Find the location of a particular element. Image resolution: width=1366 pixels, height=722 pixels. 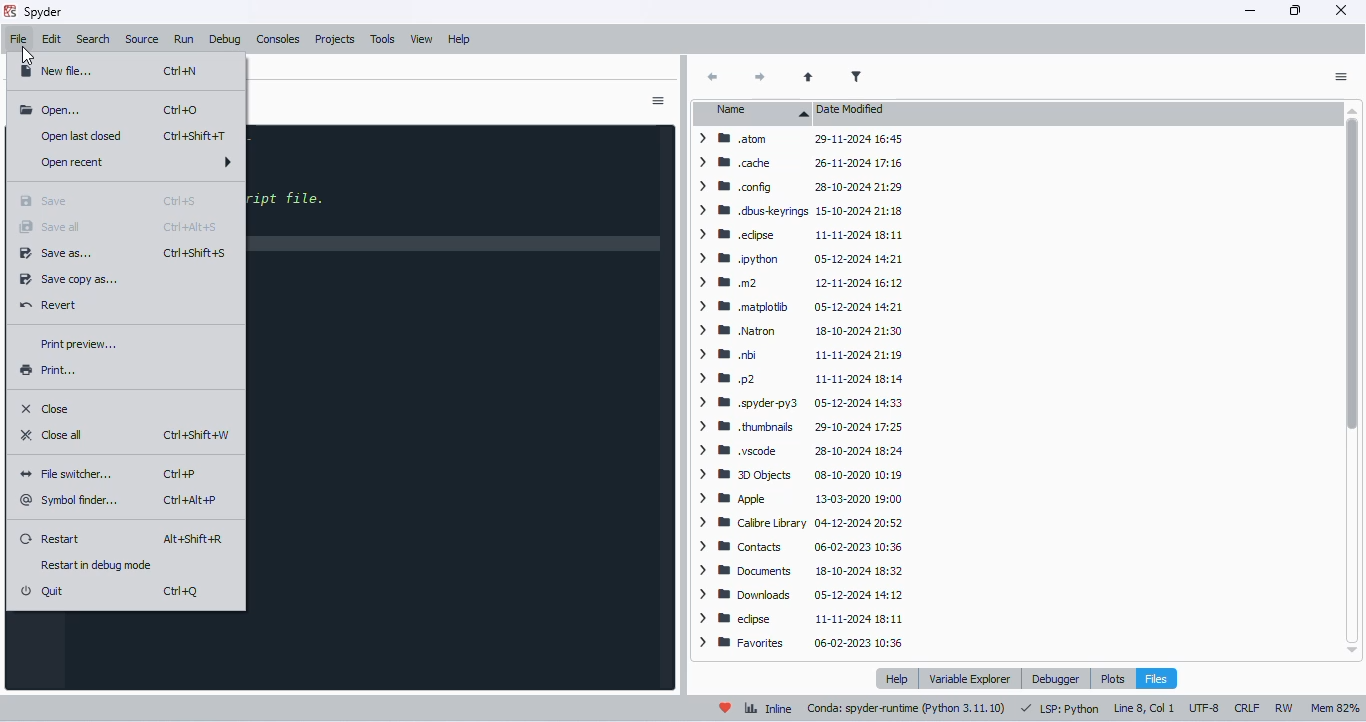

logo is located at coordinates (10, 11).